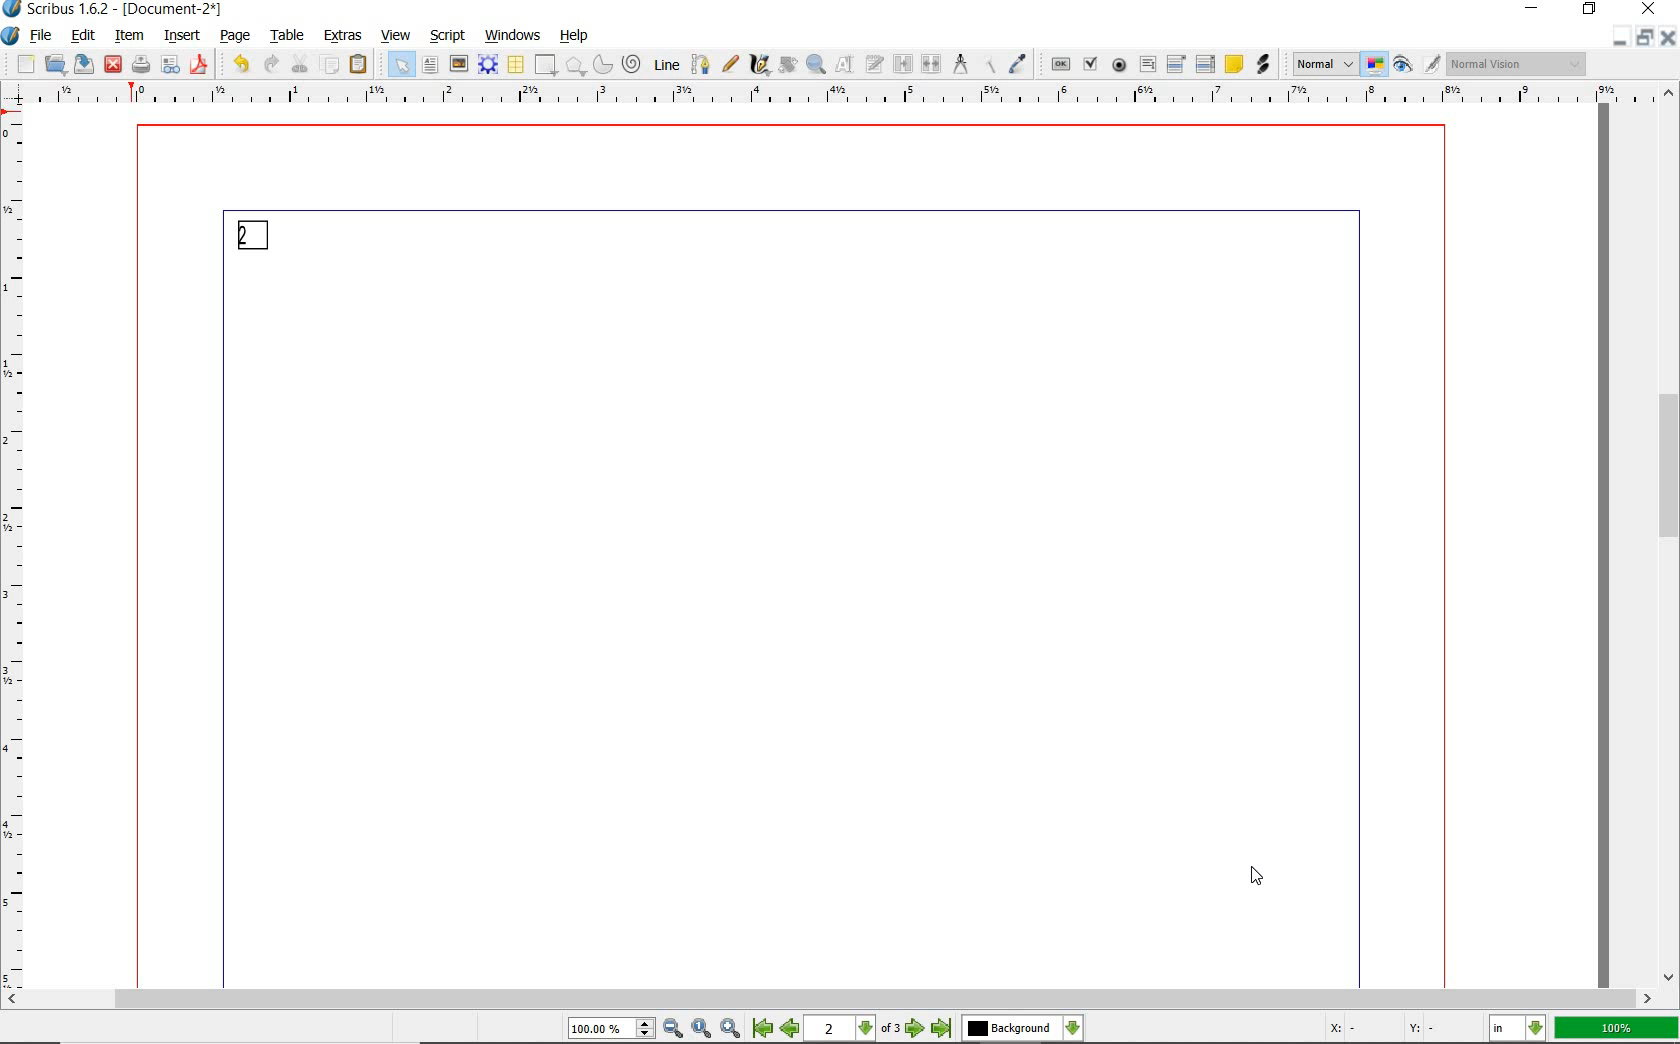 The height and width of the screenshot is (1044, 1680). What do you see at coordinates (1062, 65) in the screenshot?
I see `pdf push button` at bounding box center [1062, 65].